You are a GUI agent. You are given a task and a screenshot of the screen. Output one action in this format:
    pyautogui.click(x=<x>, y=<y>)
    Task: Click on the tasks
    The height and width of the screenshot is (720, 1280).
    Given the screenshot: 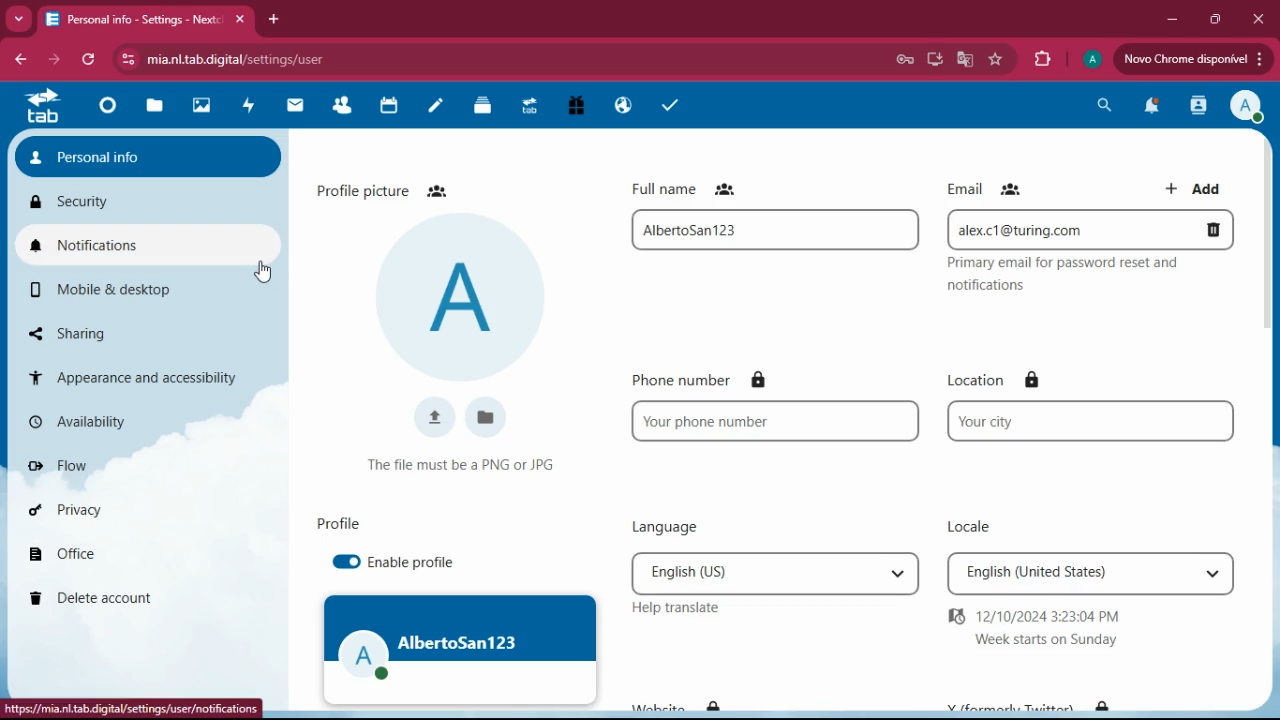 What is the action you would take?
    pyautogui.click(x=666, y=106)
    